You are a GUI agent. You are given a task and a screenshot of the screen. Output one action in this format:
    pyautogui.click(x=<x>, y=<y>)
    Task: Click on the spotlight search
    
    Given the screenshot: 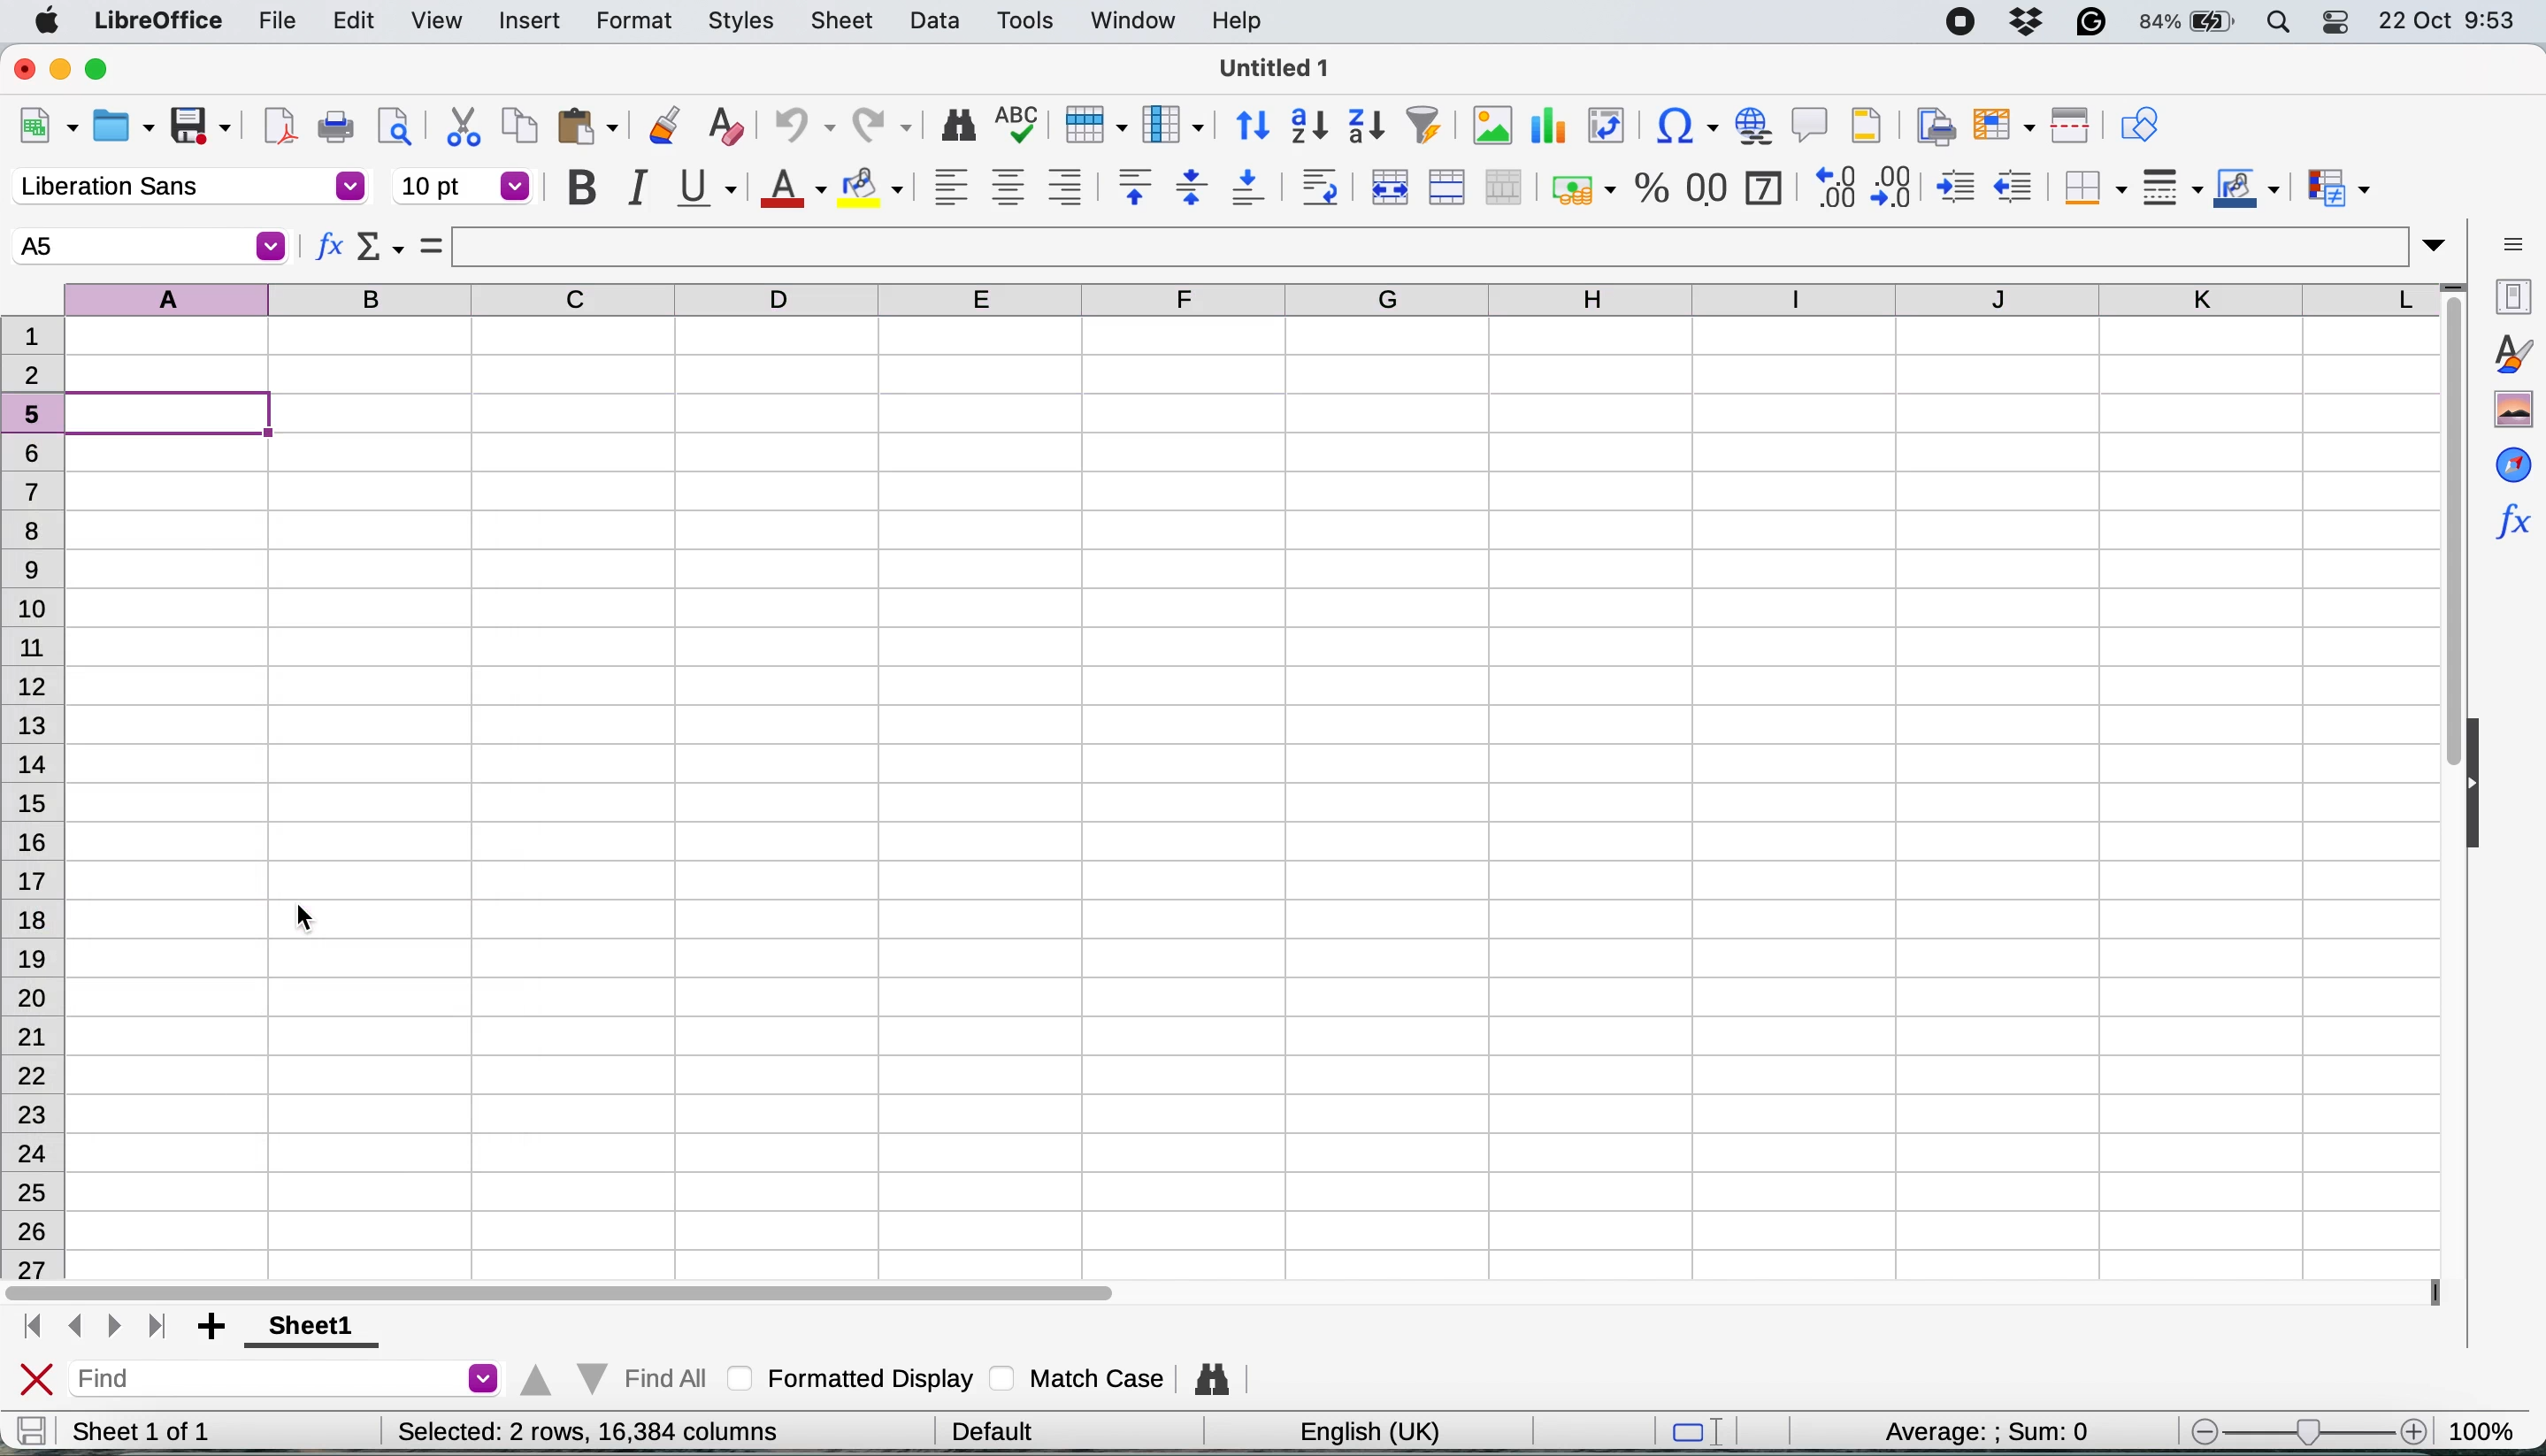 What is the action you would take?
    pyautogui.click(x=2281, y=23)
    